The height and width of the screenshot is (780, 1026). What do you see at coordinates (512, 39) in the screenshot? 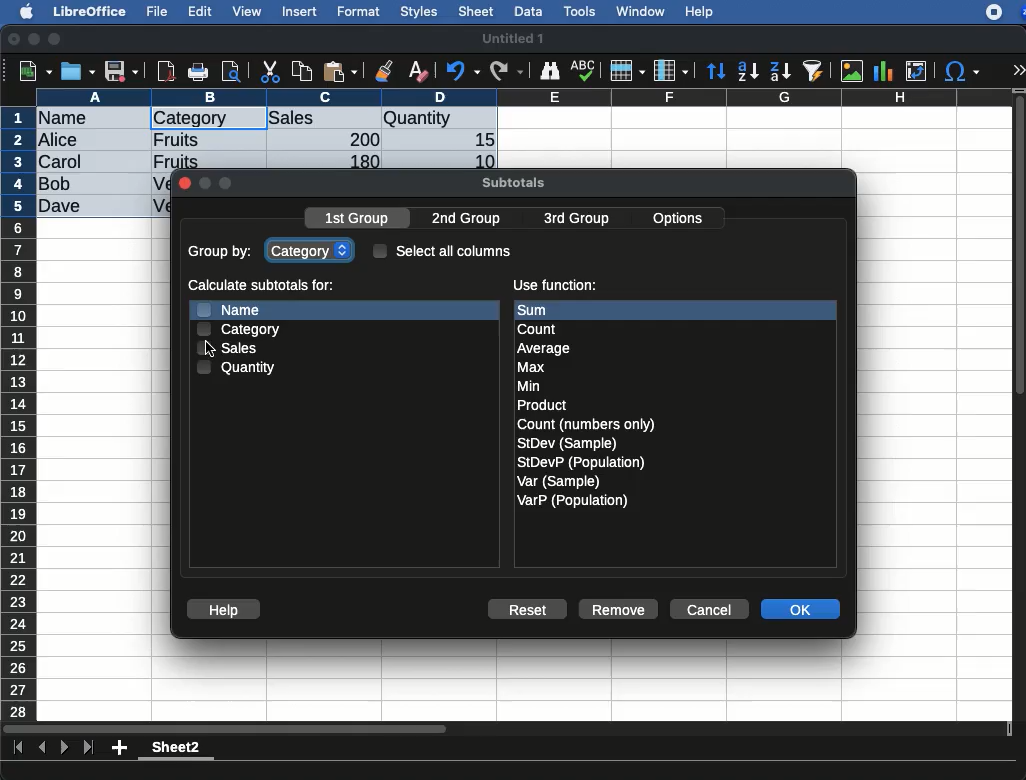
I see `untitled` at bounding box center [512, 39].